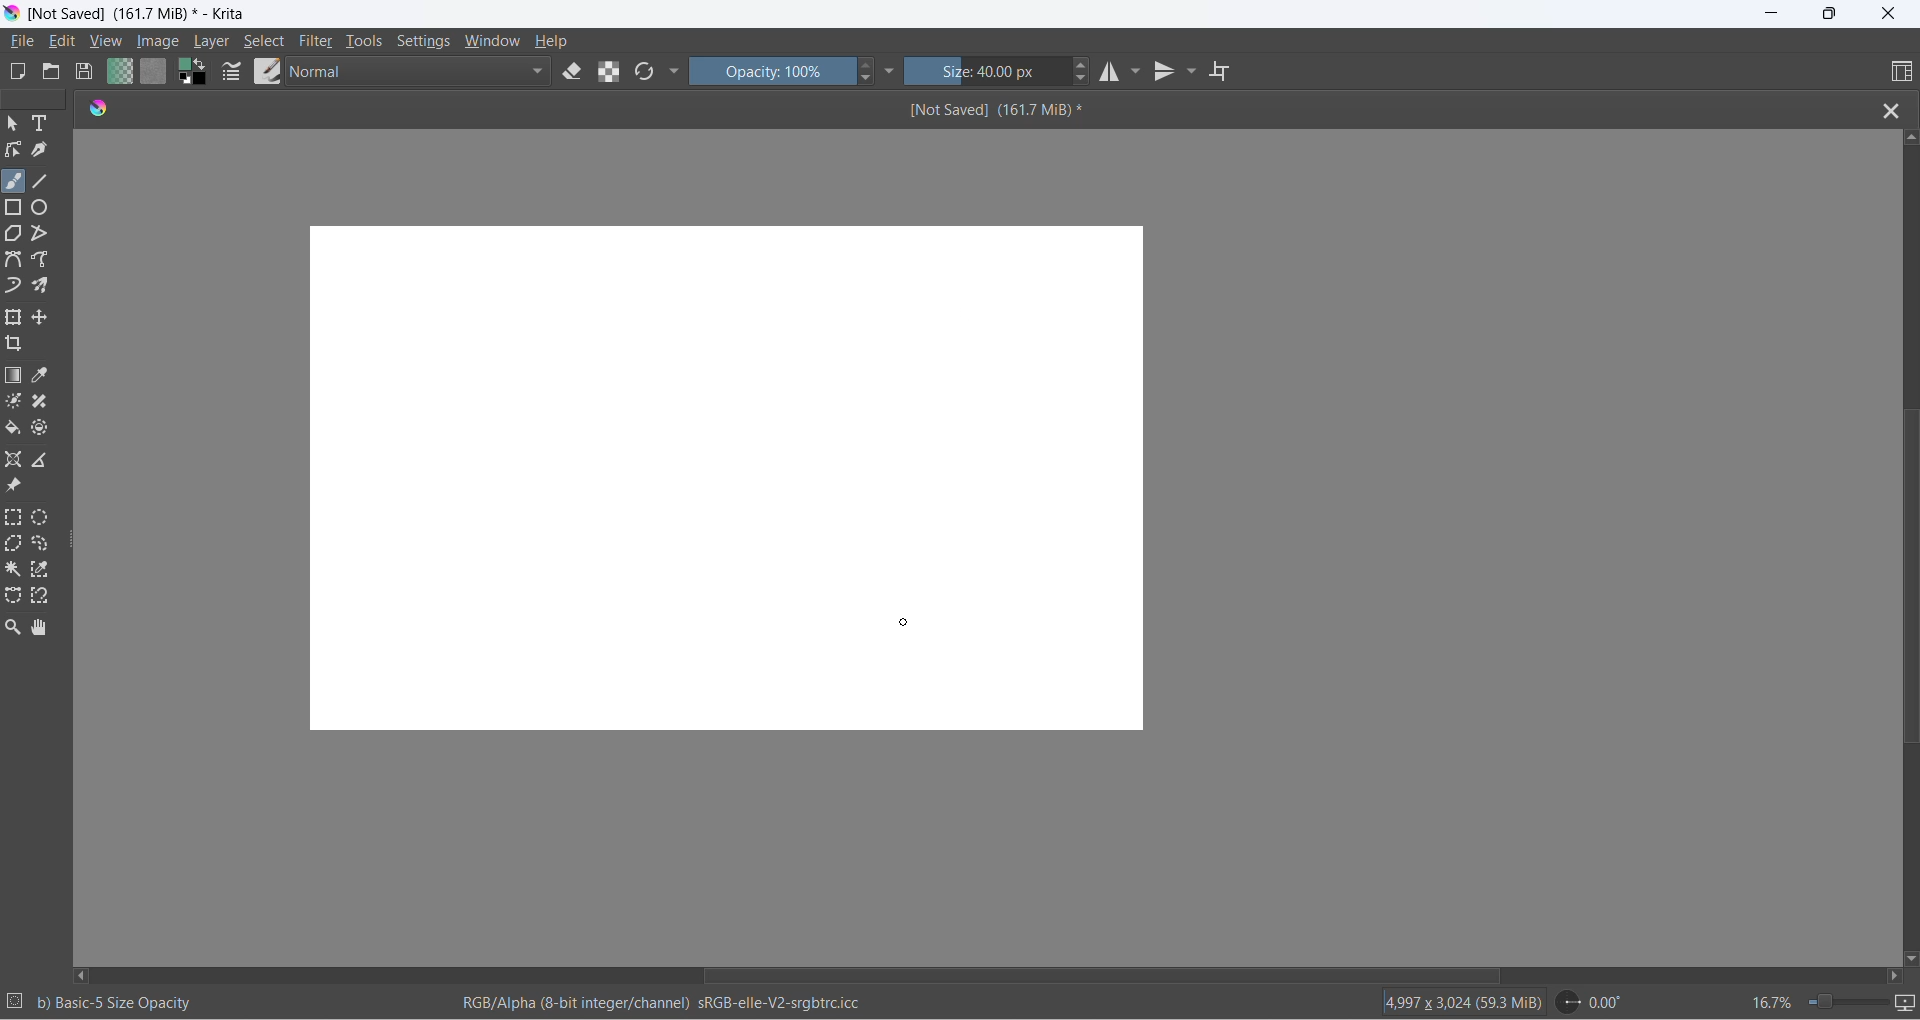 This screenshot has height=1020, width=1920. Describe the element at coordinates (1088, 79) in the screenshot. I see `decrement size` at that location.